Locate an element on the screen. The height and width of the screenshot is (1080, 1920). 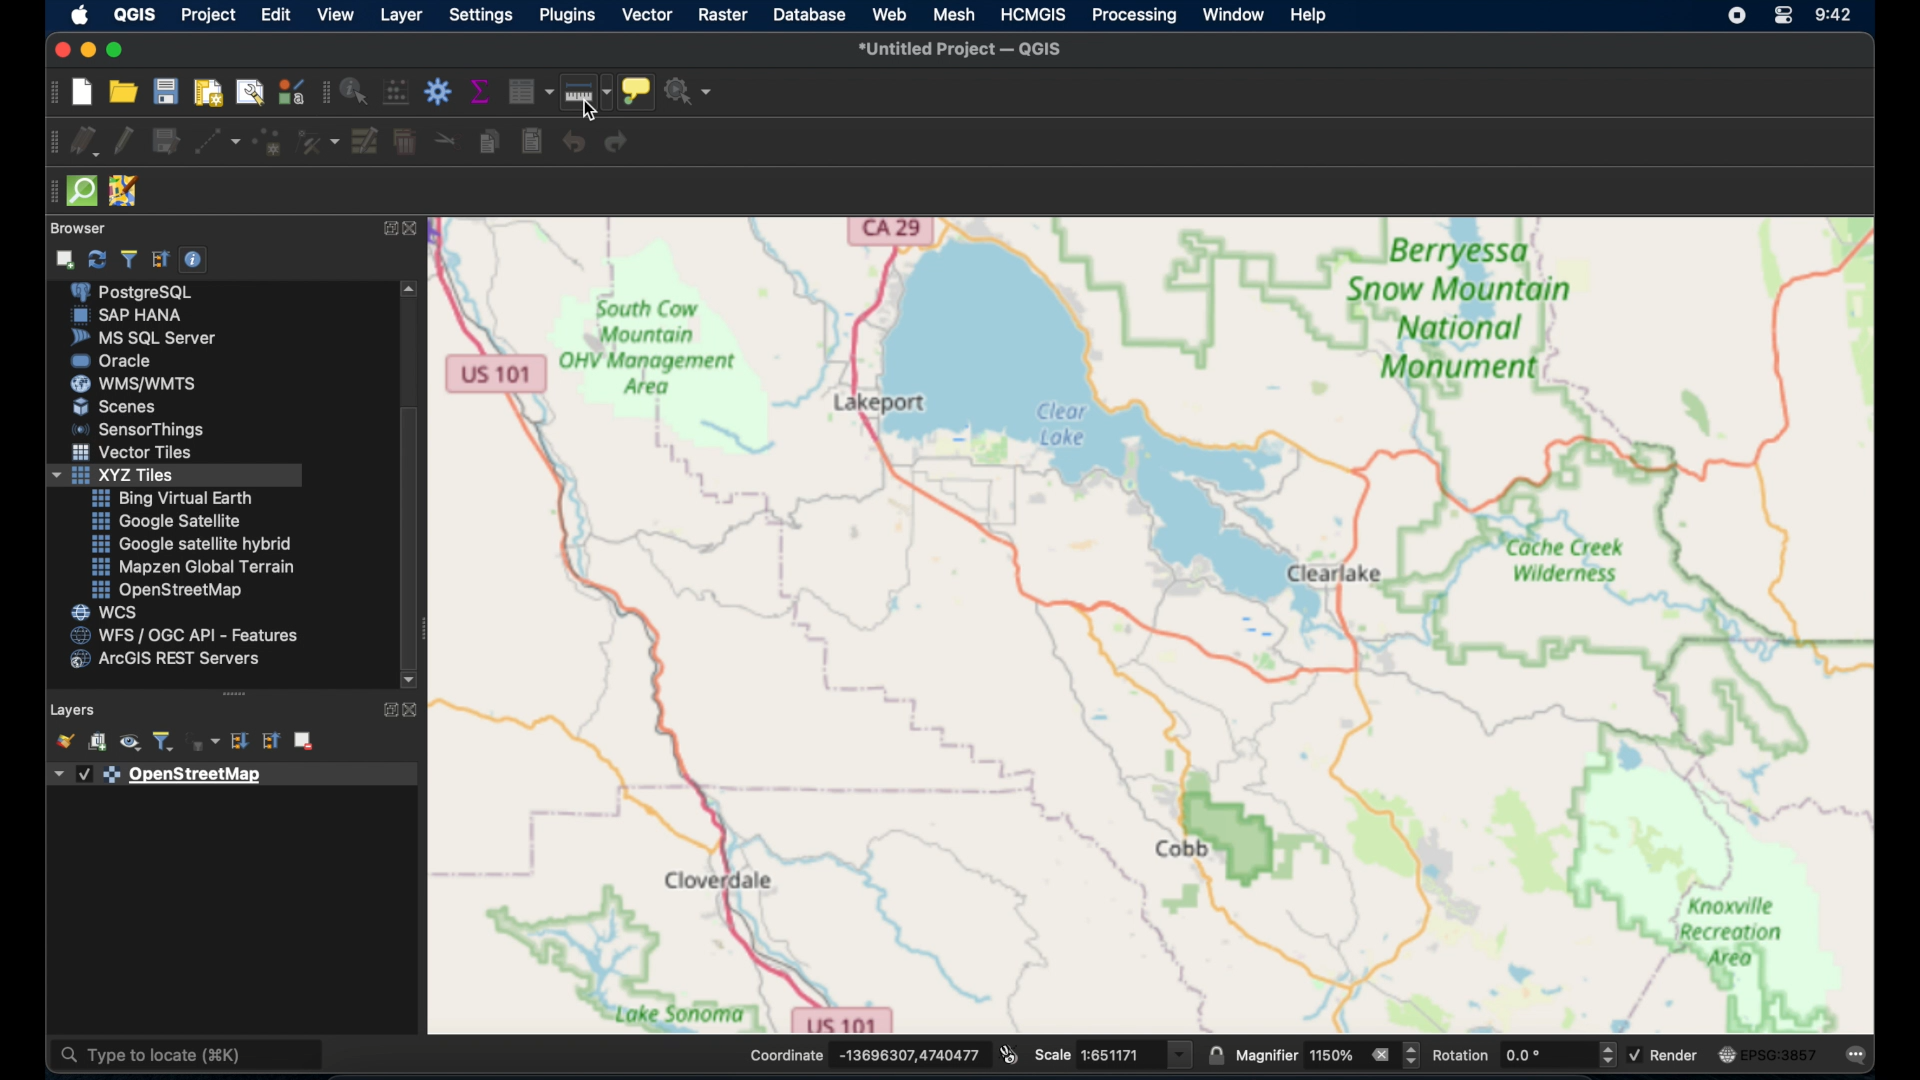
render is located at coordinates (1669, 1058).